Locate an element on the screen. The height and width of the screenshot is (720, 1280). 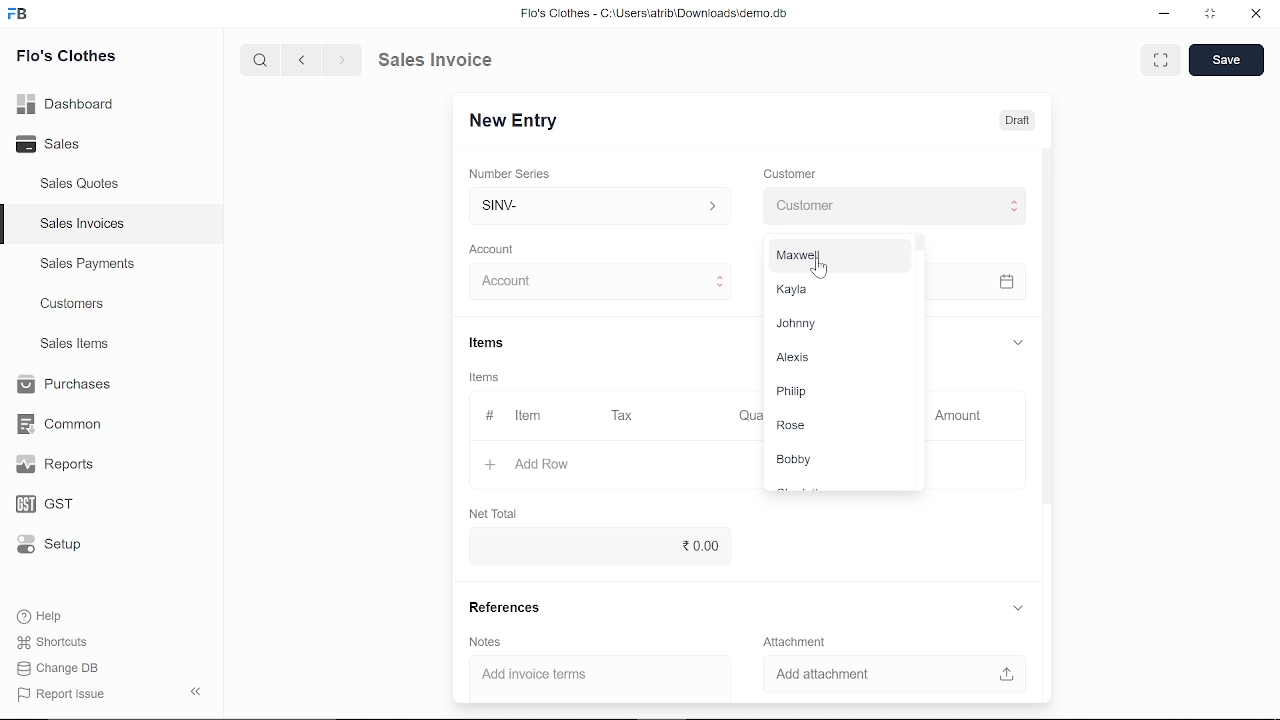
Alexis is located at coordinates (829, 356).